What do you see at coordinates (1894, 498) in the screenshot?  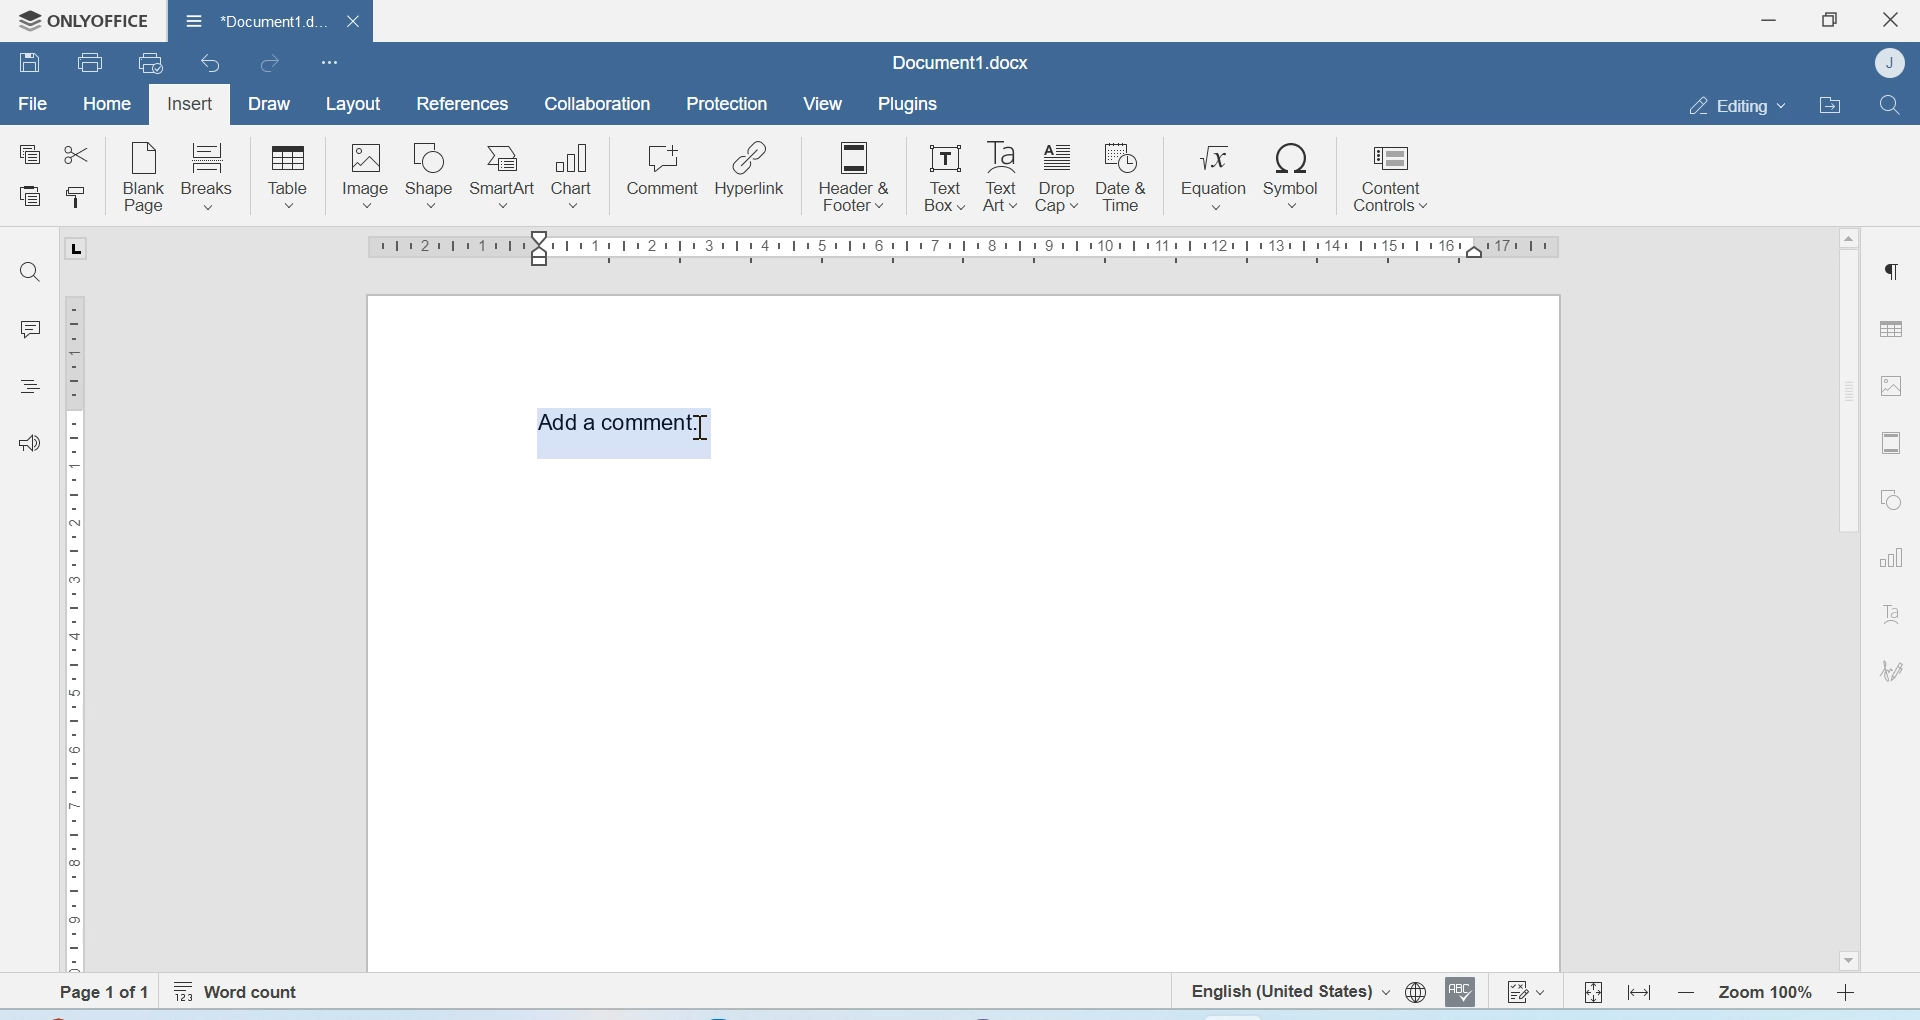 I see `Shapes` at bounding box center [1894, 498].